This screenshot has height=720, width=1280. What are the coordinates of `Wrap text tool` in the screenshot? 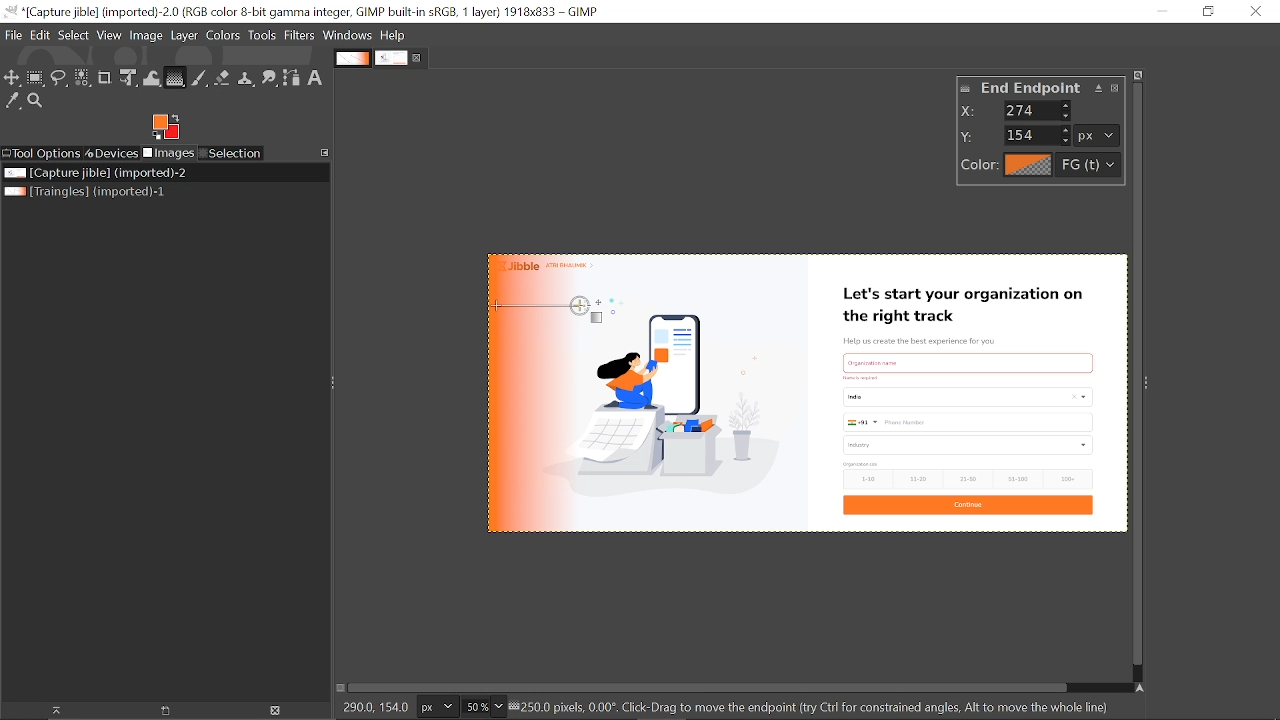 It's located at (152, 77).